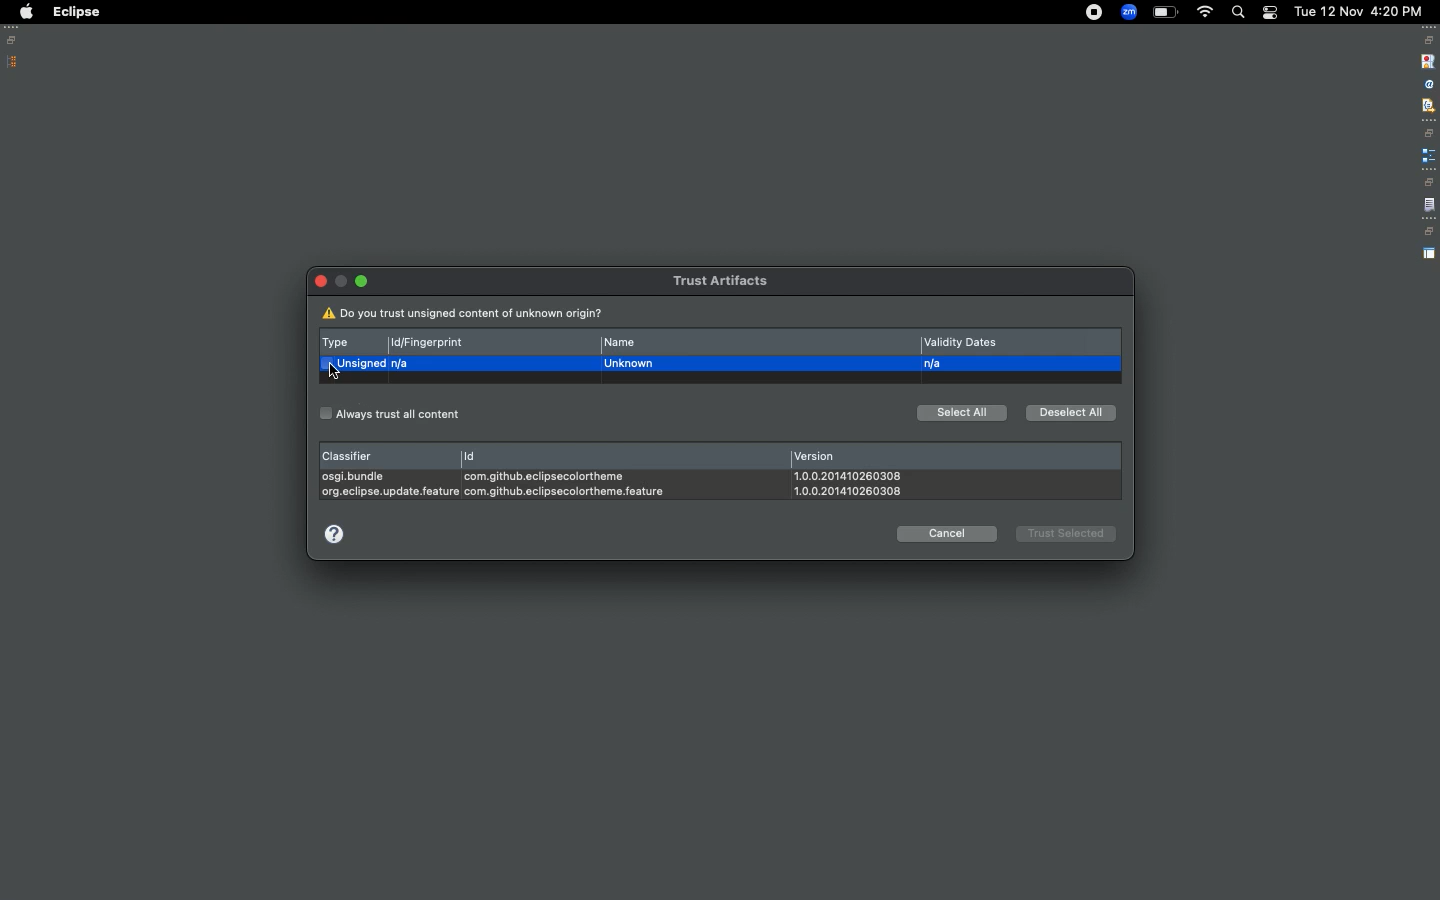 The width and height of the screenshot is (1440, 900). Describe the element at coordinates (431, 343) in the screenshot. I see `Id/fingerprint` at that location.